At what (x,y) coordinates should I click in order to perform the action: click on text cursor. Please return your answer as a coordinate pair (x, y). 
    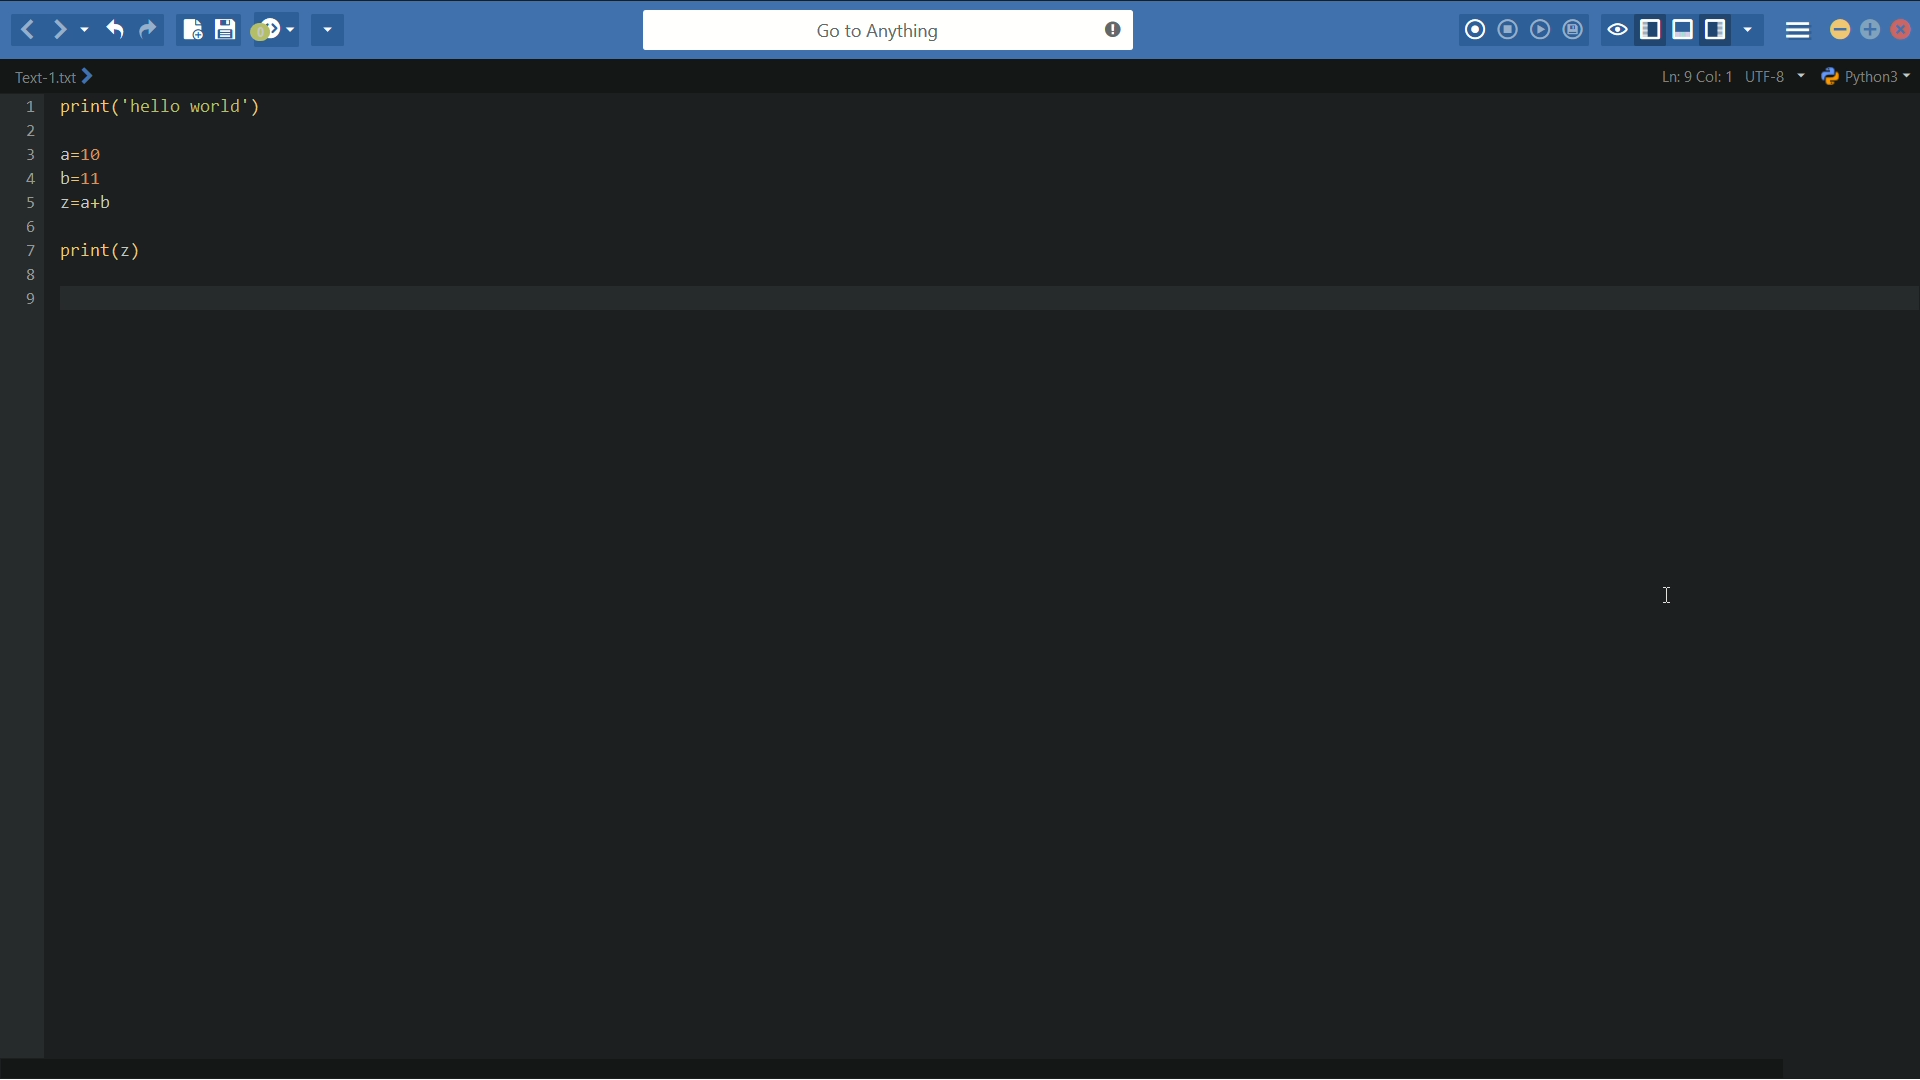
    Looking at the image, I should click on (1666, 596).